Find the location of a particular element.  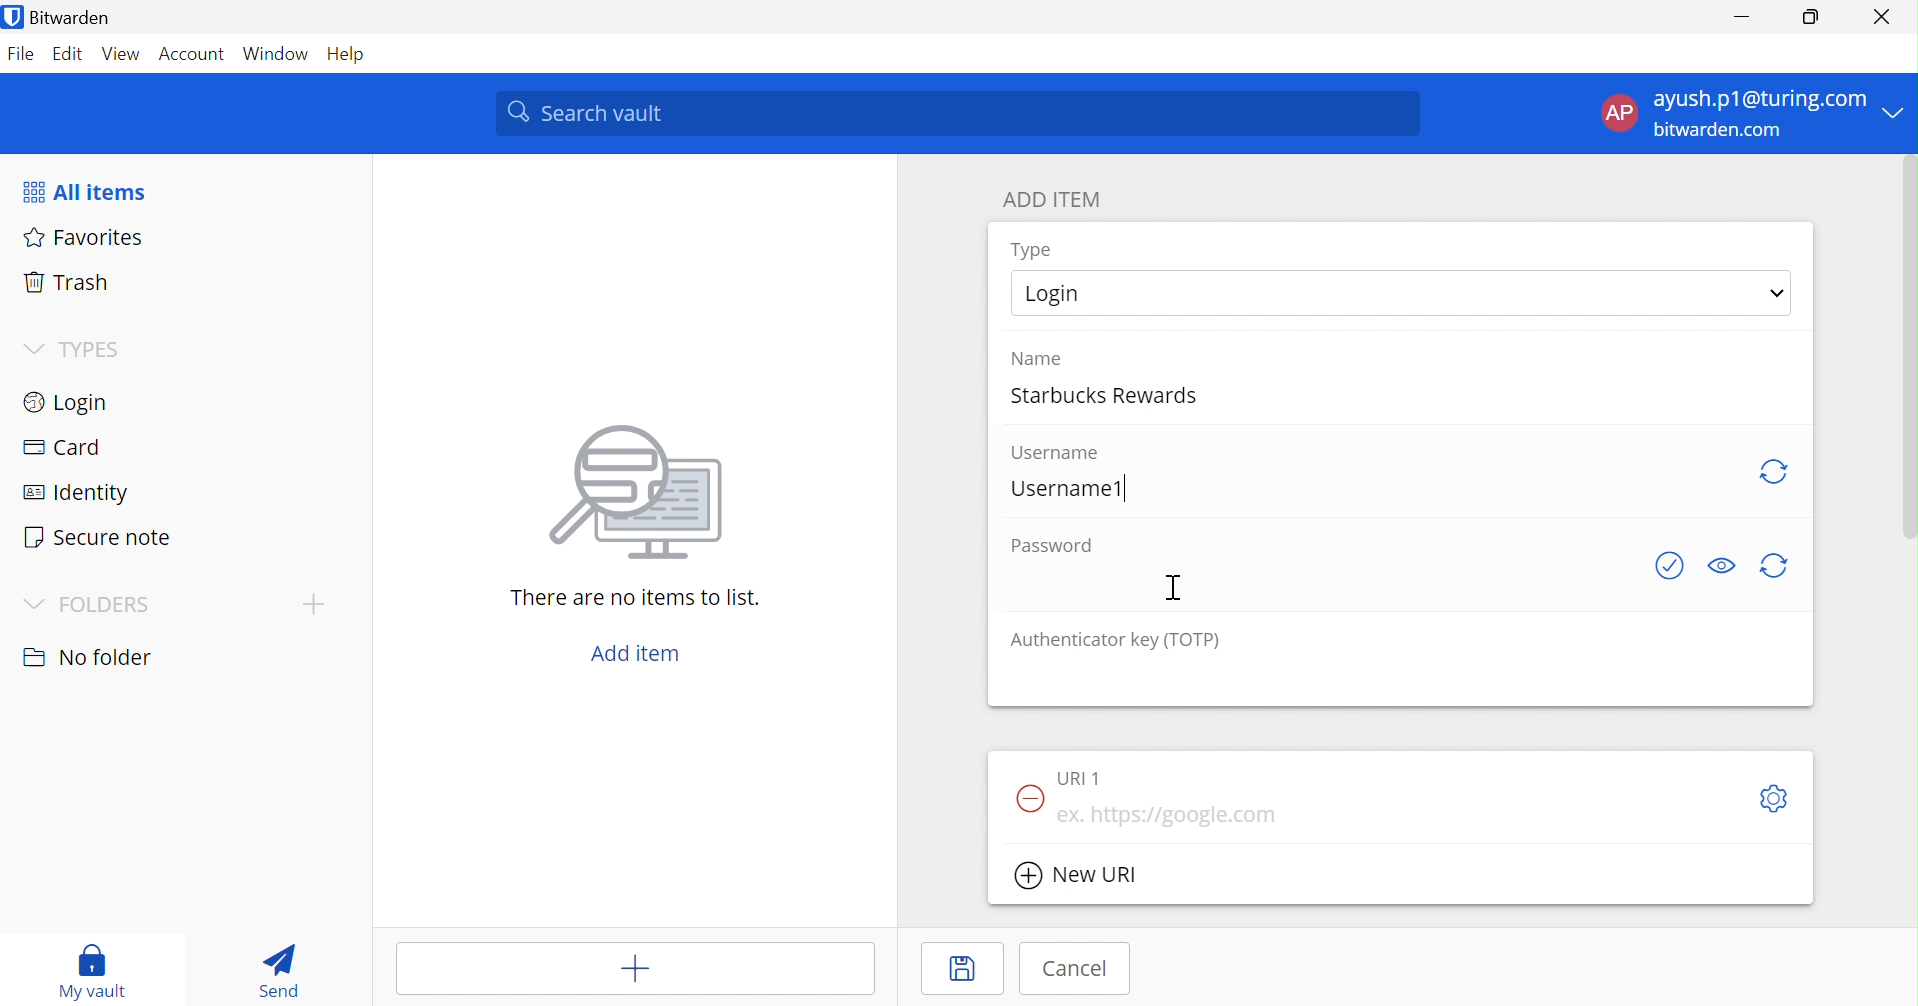

Favorites is located at coordinates (85, 238).